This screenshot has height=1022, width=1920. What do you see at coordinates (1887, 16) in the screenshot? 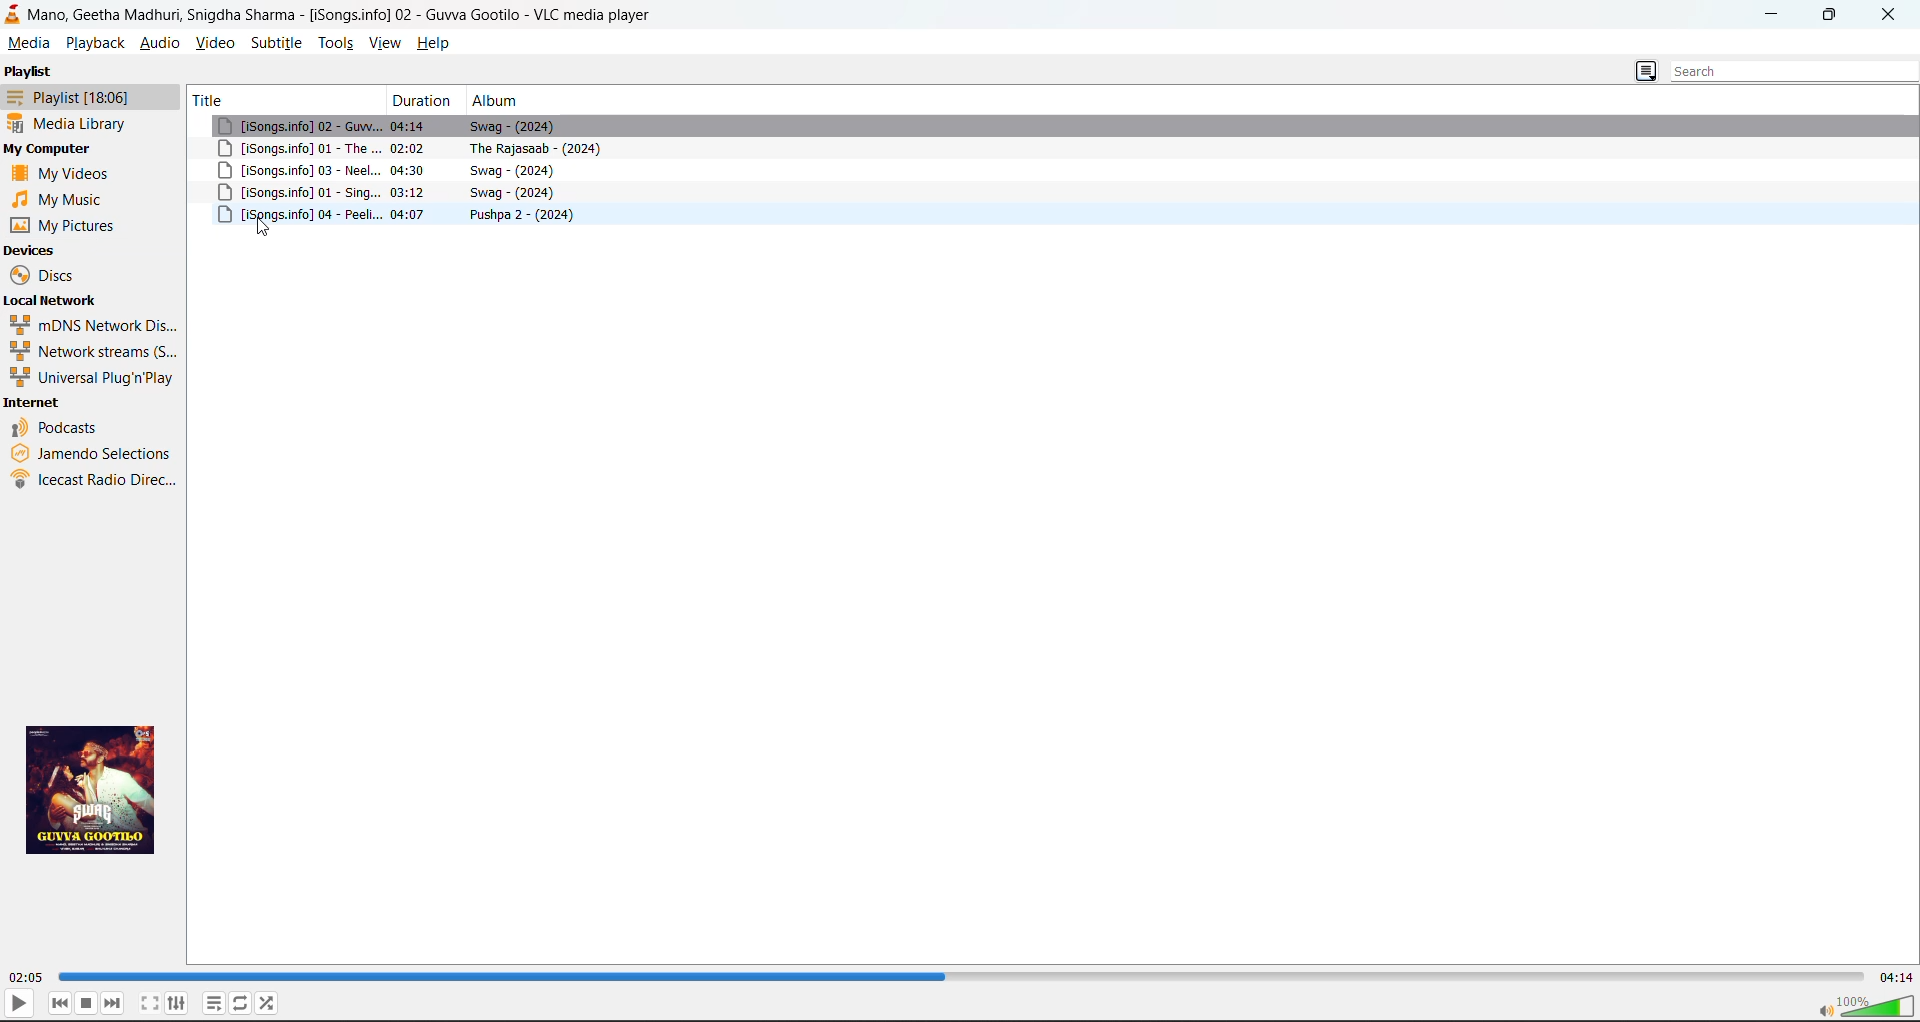
I see `close` at bounding box center [1887, 16].